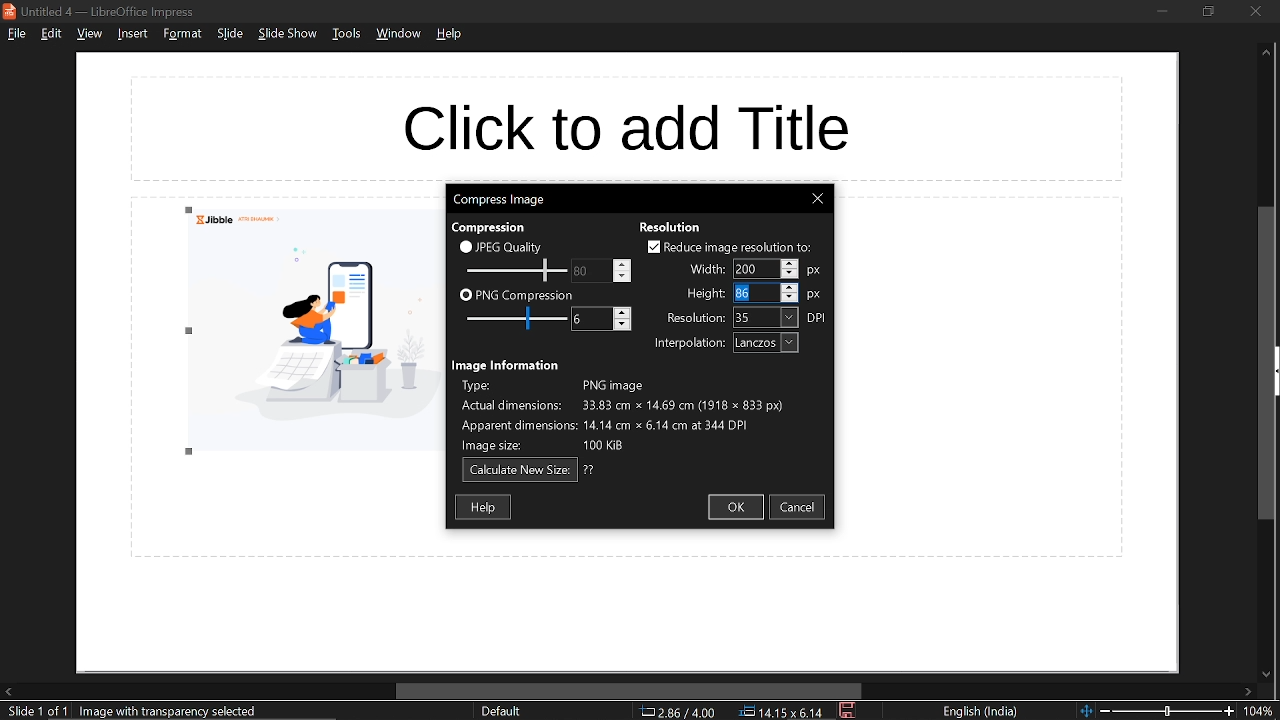 The width and height of the screenshot is (1280, 720). Describe the element at coordinates (703, 294) in the screenshot. I see `height` at that location.